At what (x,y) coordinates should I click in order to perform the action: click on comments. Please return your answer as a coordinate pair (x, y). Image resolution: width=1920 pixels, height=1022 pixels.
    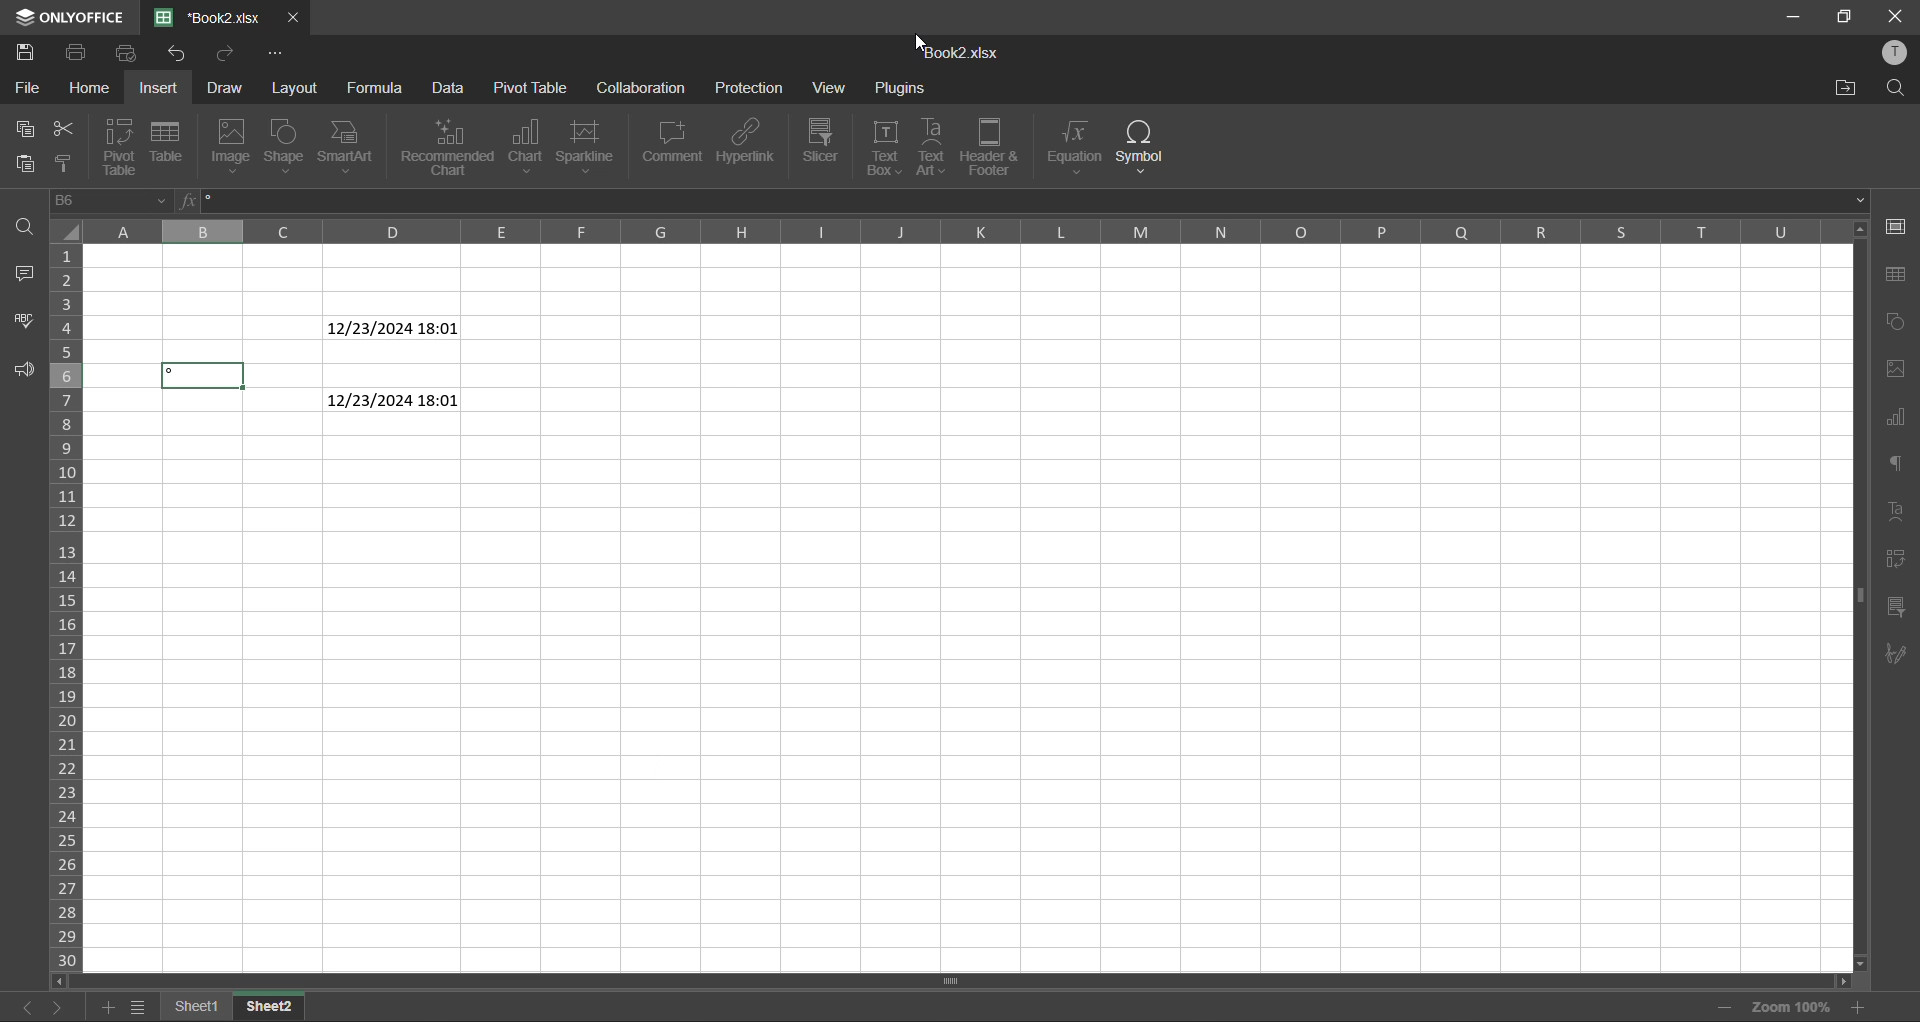
    Looking at the image, I should click on (32, 275).